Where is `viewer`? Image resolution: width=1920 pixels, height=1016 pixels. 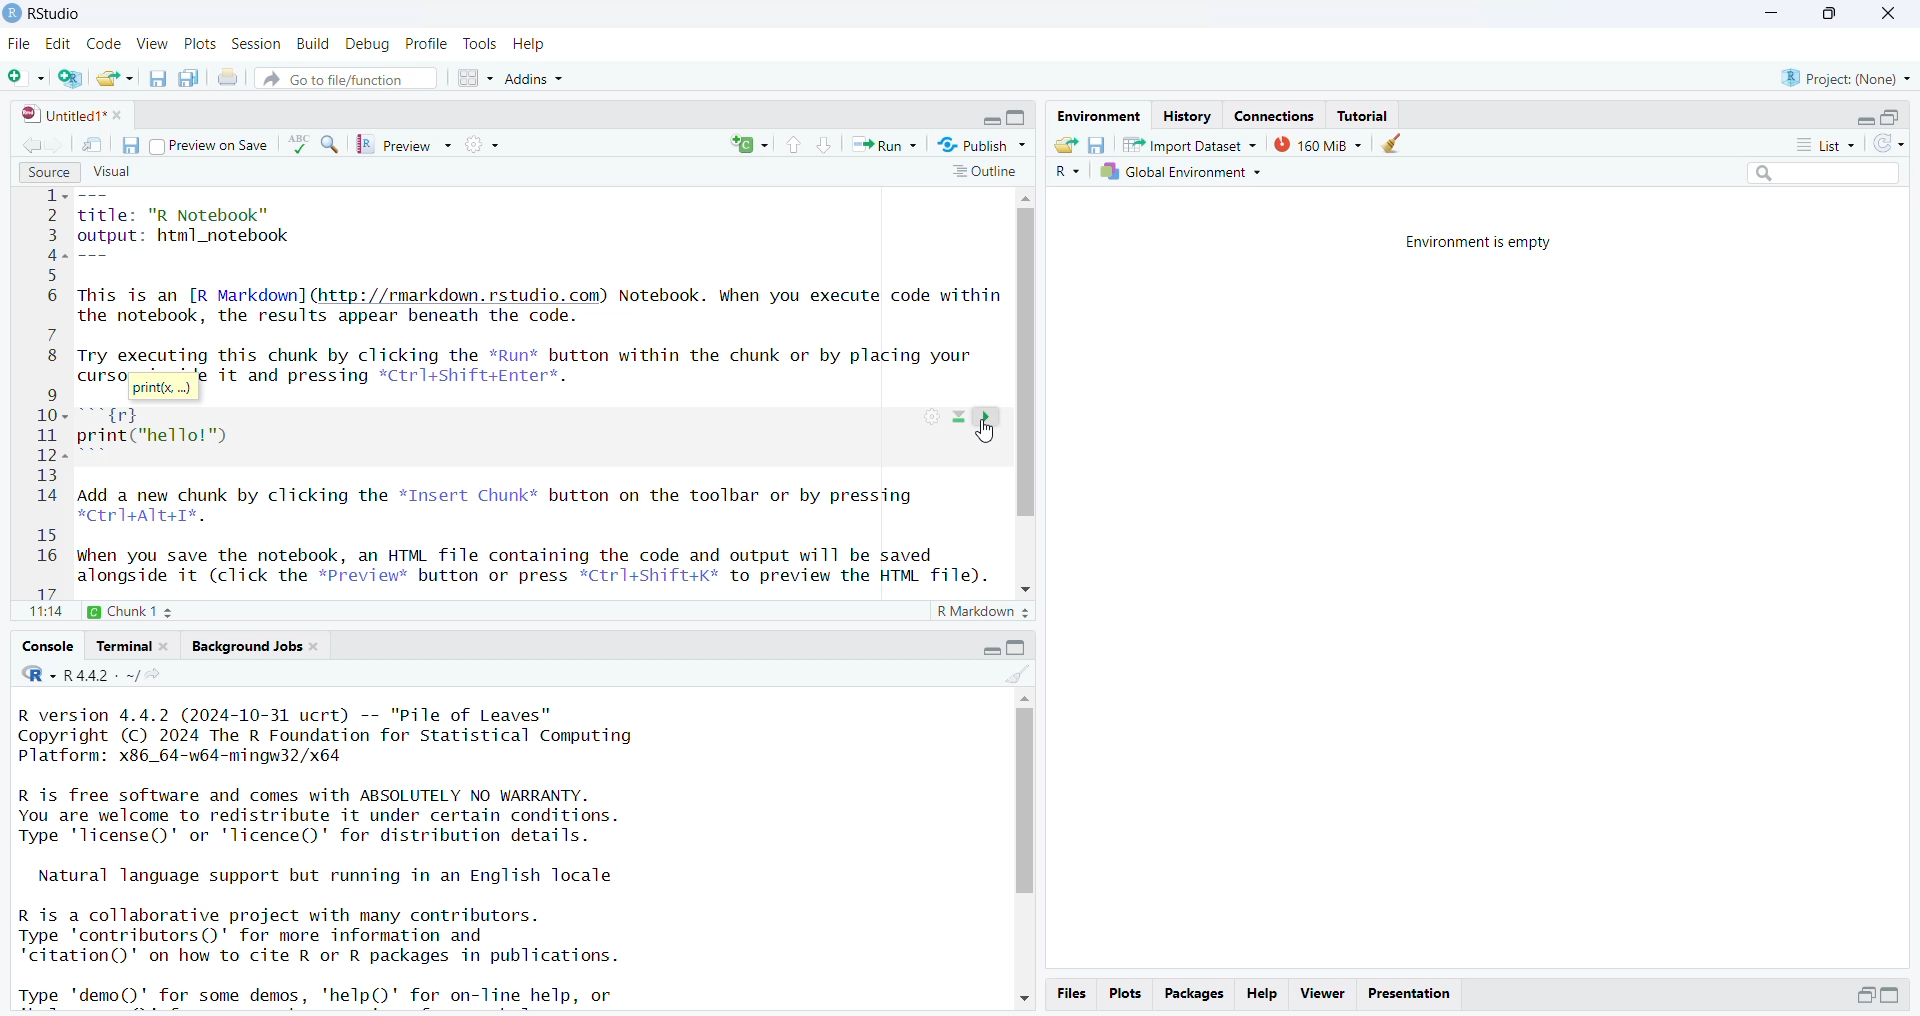 viewer is located at coordinates (1322, 994).